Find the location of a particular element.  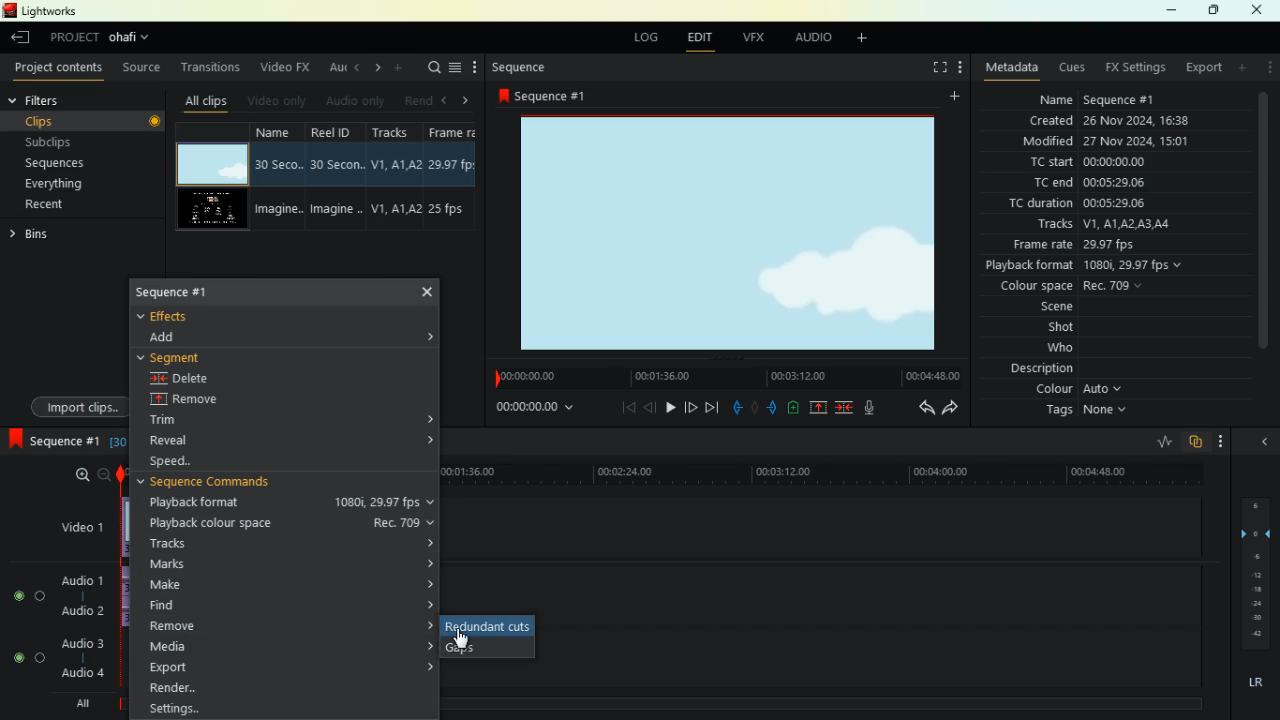

gaps is located at coordinates (490, 644).